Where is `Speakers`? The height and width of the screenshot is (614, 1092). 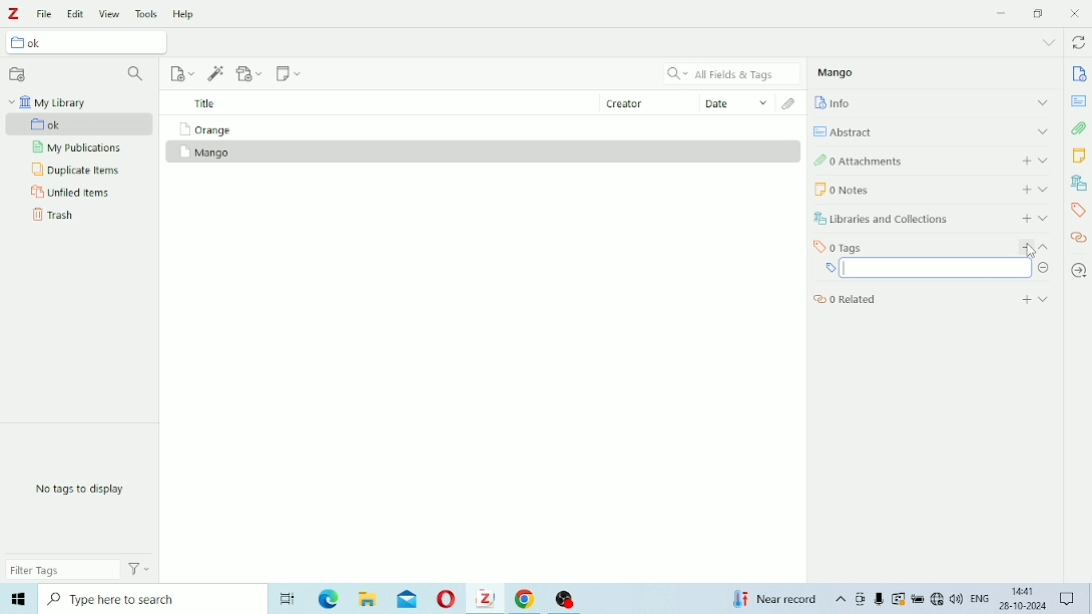 Speakers is located at coordinates (957, 599).